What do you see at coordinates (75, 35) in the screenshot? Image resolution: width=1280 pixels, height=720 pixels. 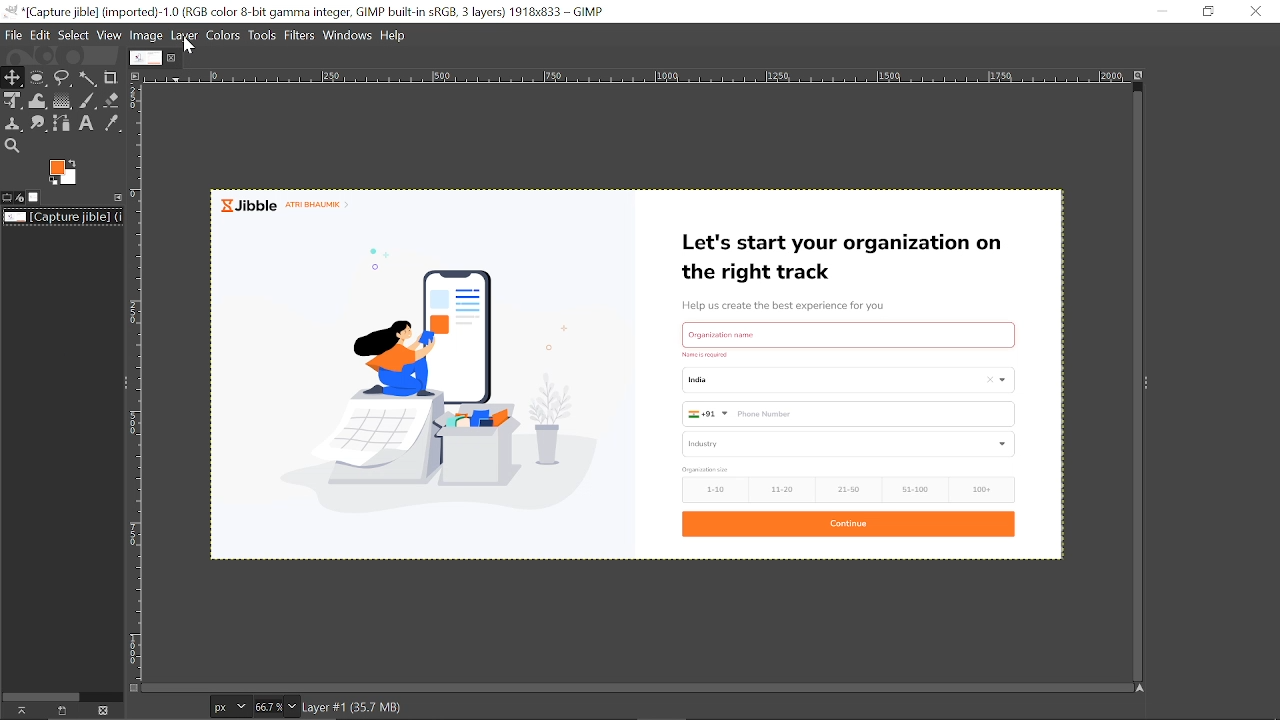 I see `Select` at bounding box center [75, 35].